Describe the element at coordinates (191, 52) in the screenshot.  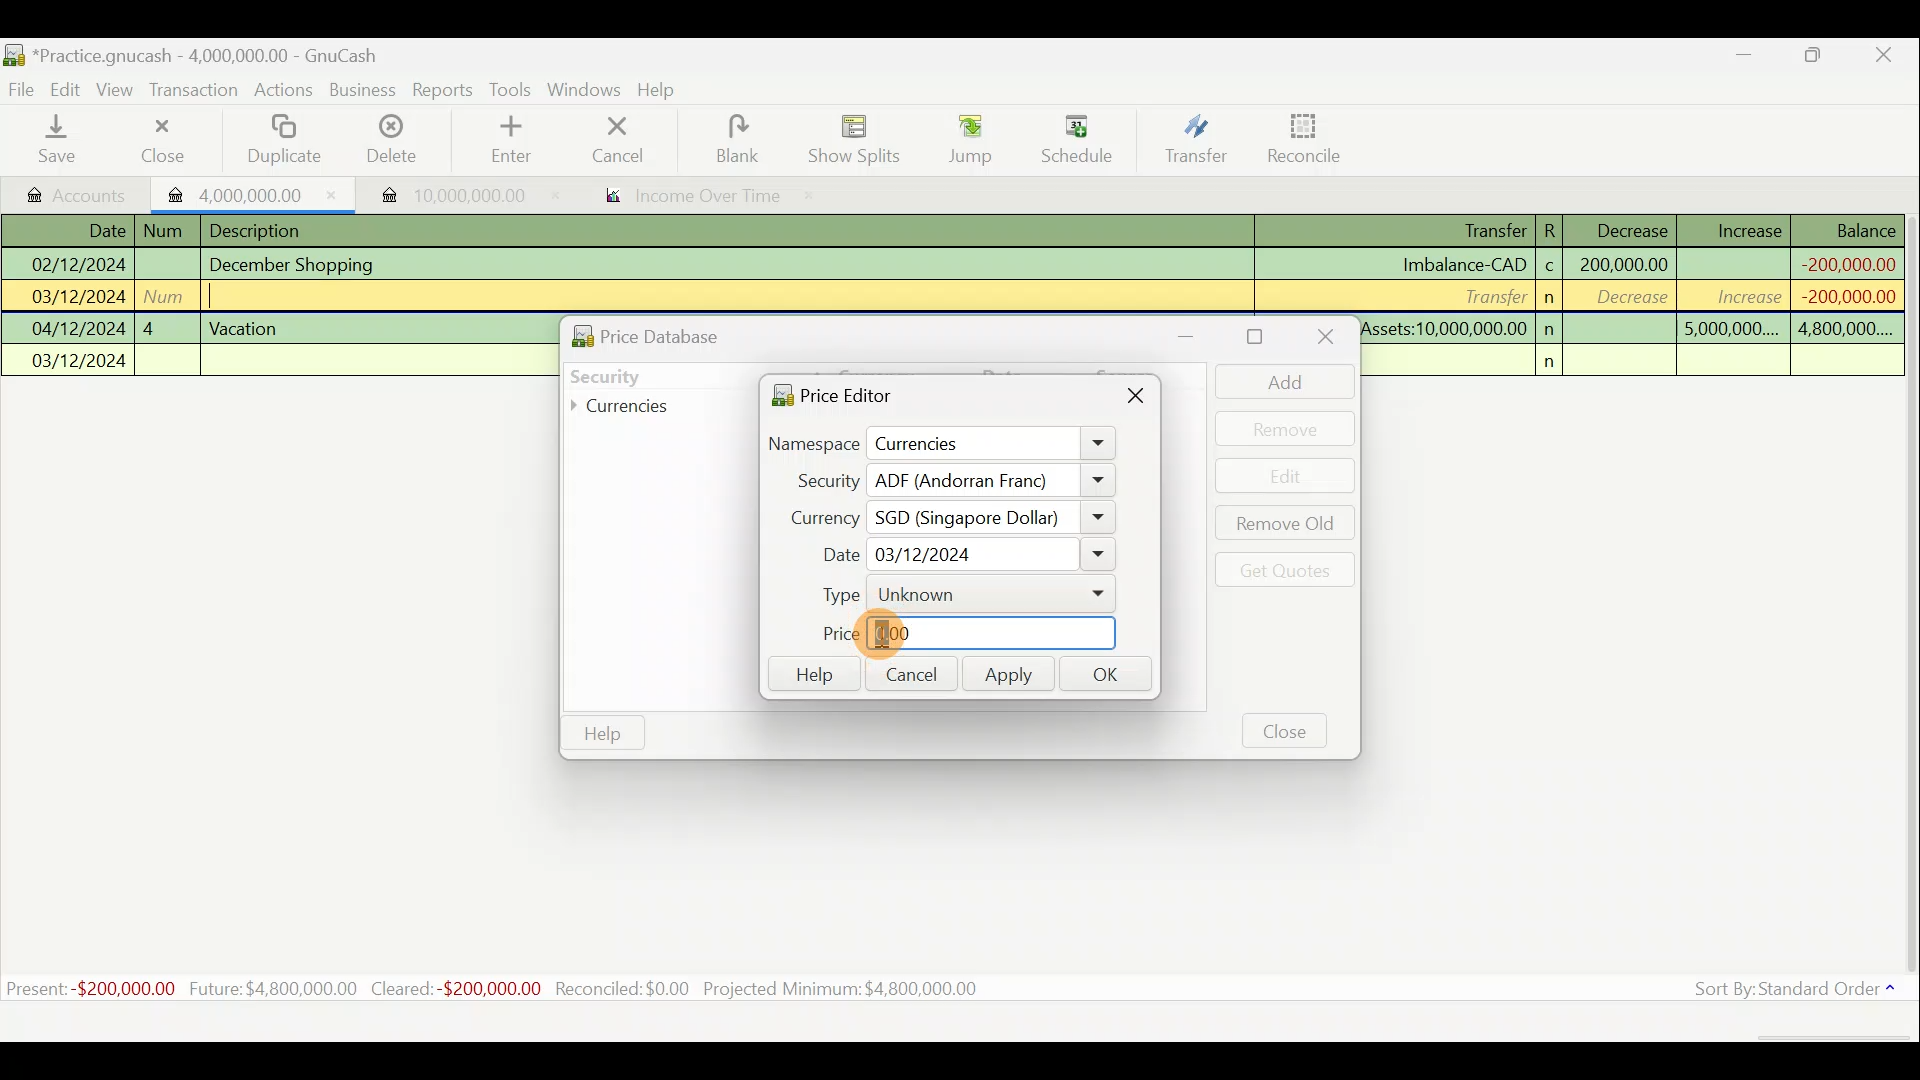
I see `Document name` at that location.